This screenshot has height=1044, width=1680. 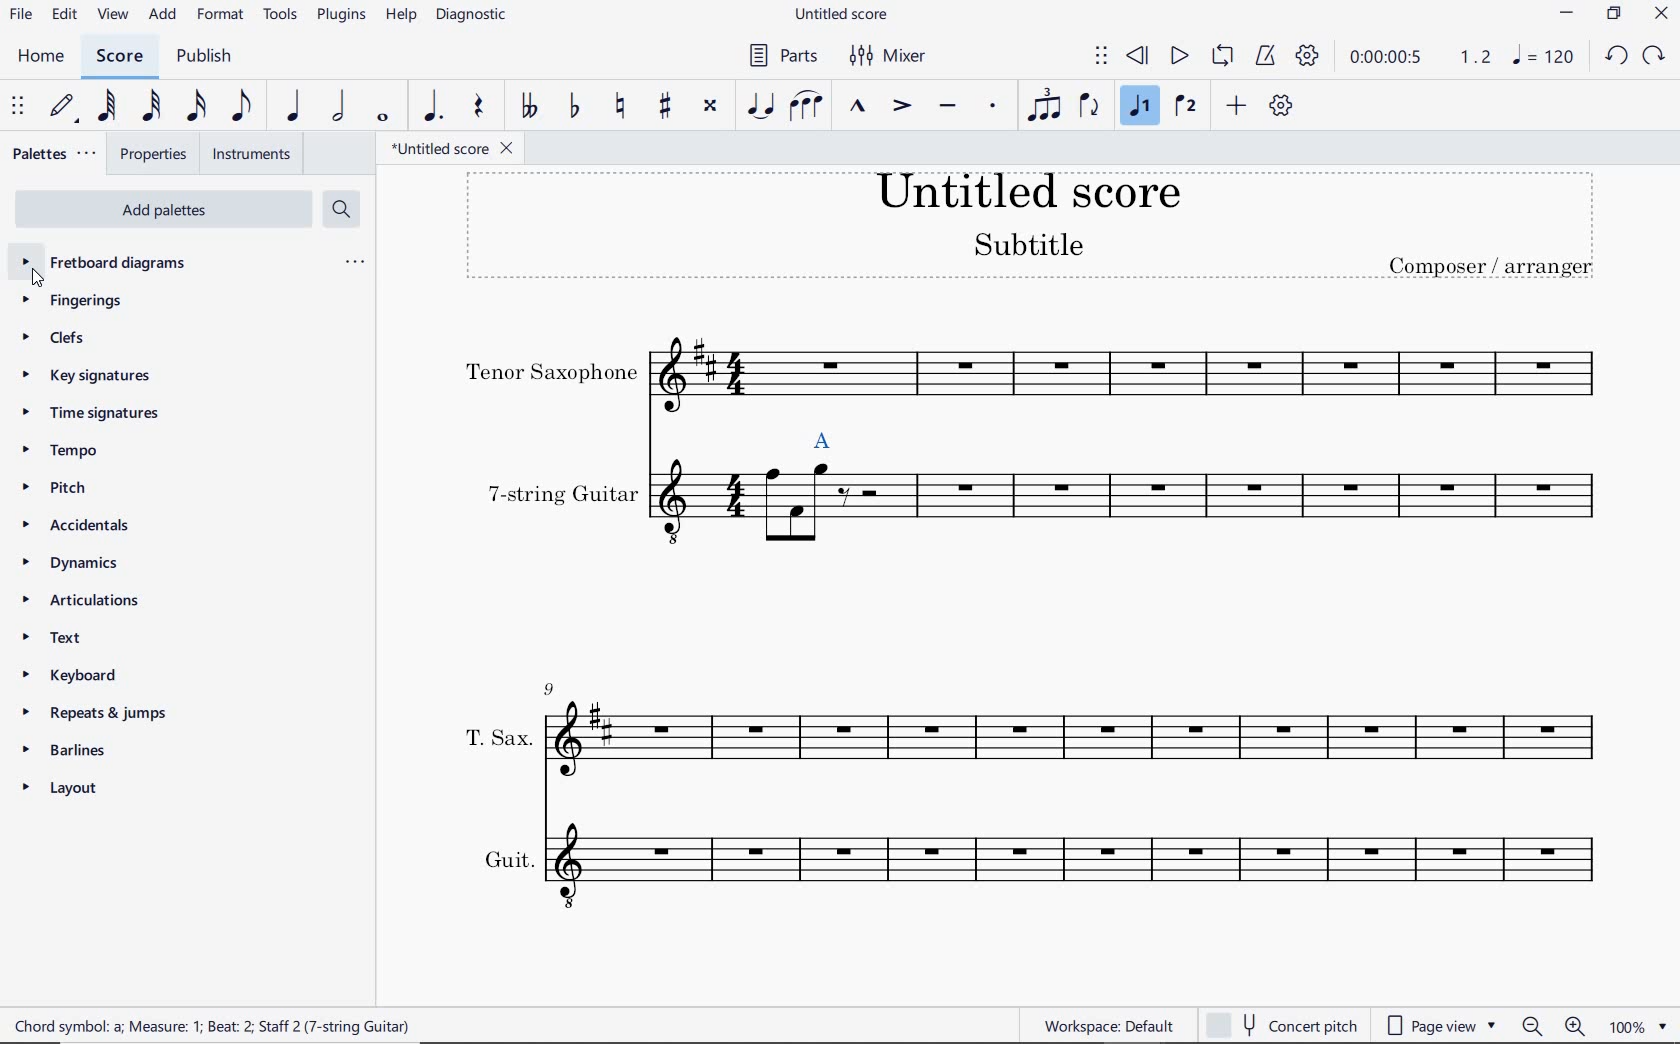 What do you see at coordinates (1137, 55) in the screenshot?
I see `REWIND` at bounding box center [1137, 55].